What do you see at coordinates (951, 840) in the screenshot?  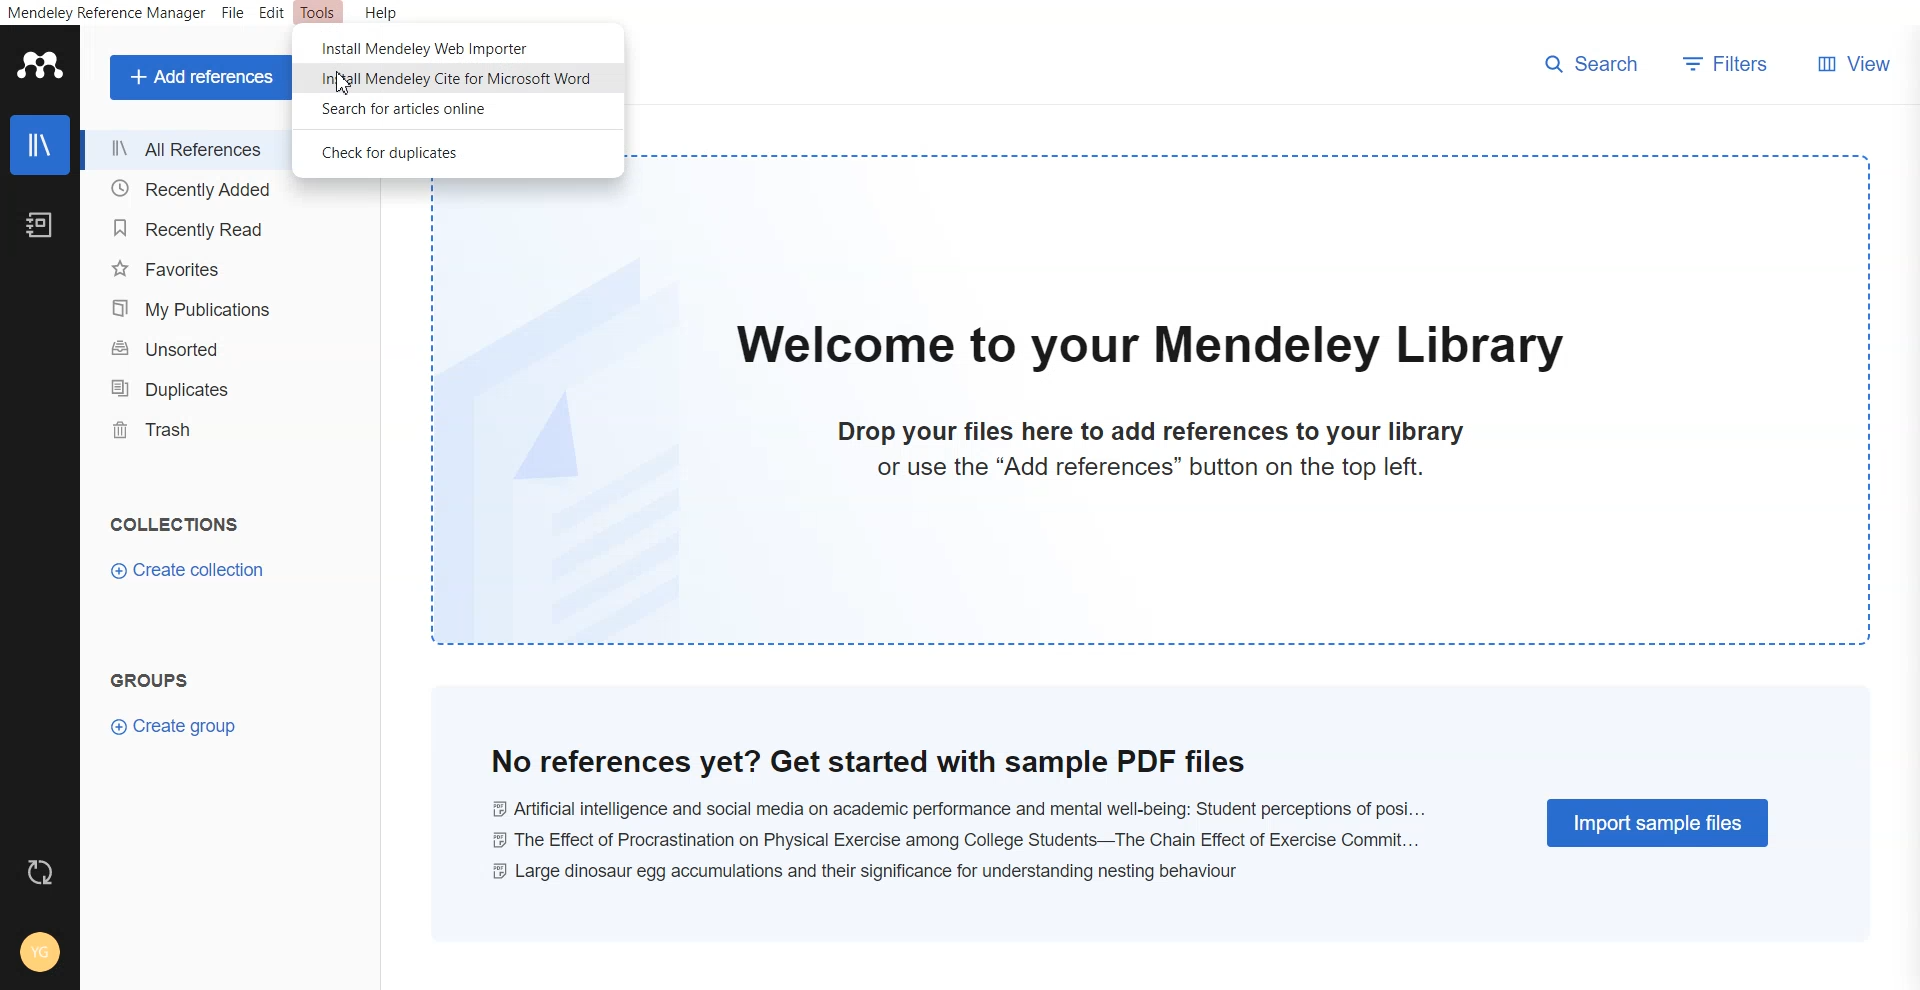 I see `the effect of procrastination on physical exercise among college students-- the chain effect of excercise commit...` at bounding box center [951, 840].